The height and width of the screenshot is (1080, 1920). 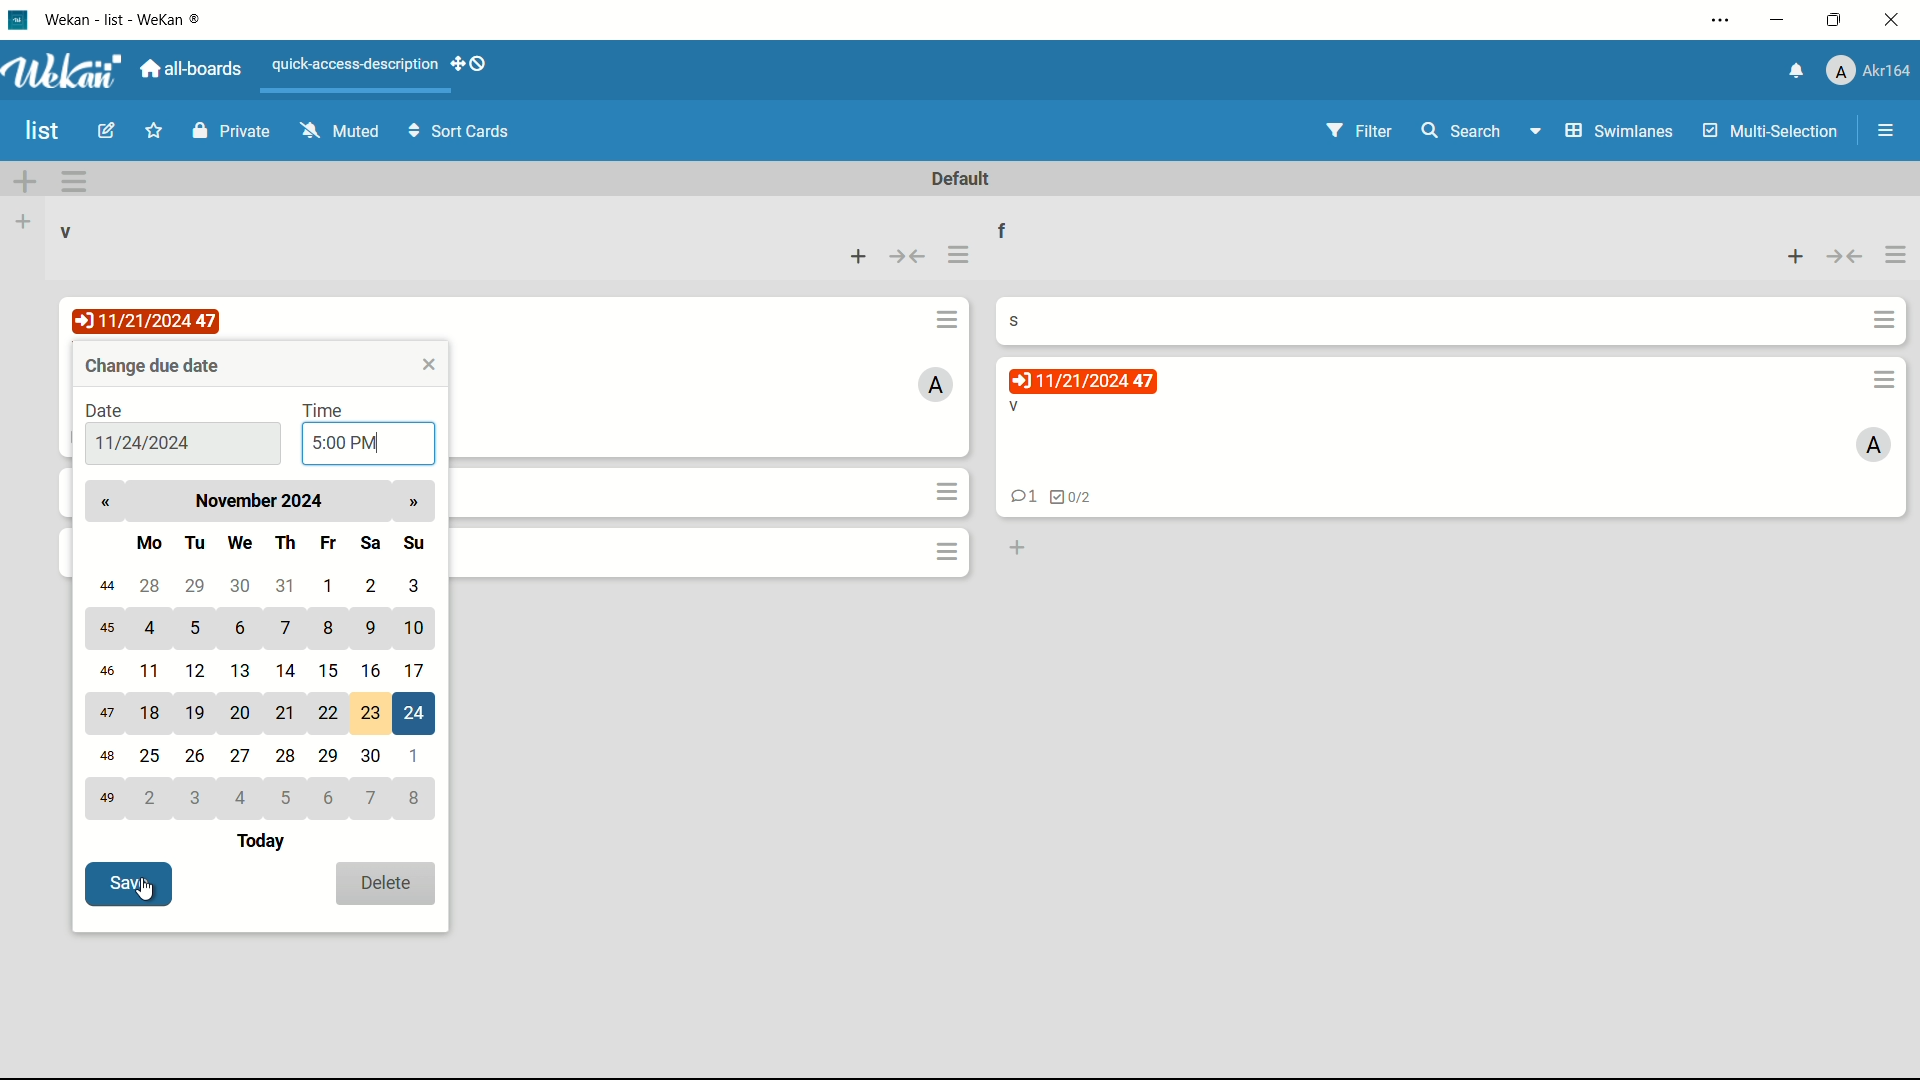 What do you see at coordinates (1885, 380) in the screenshot?
I see `card actions` at bounding box center [1885, 380].